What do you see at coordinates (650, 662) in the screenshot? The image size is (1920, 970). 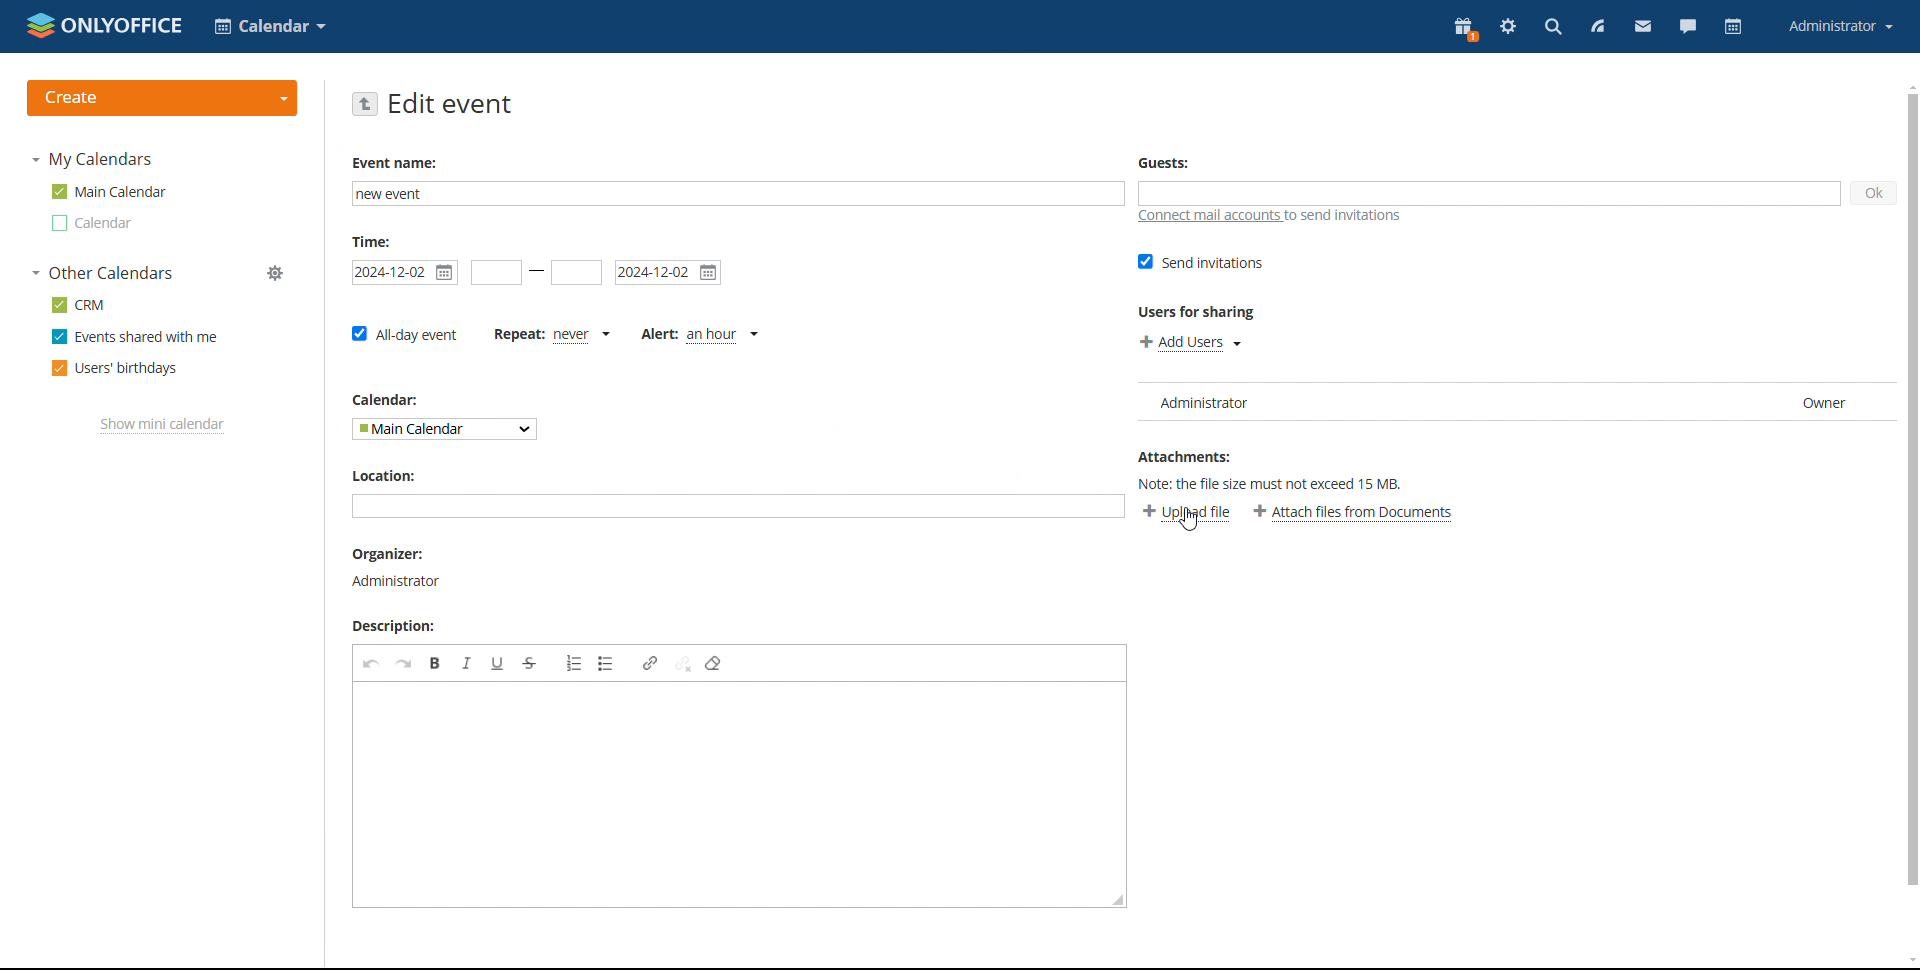 I see `link` at bounding box center [650, 662].